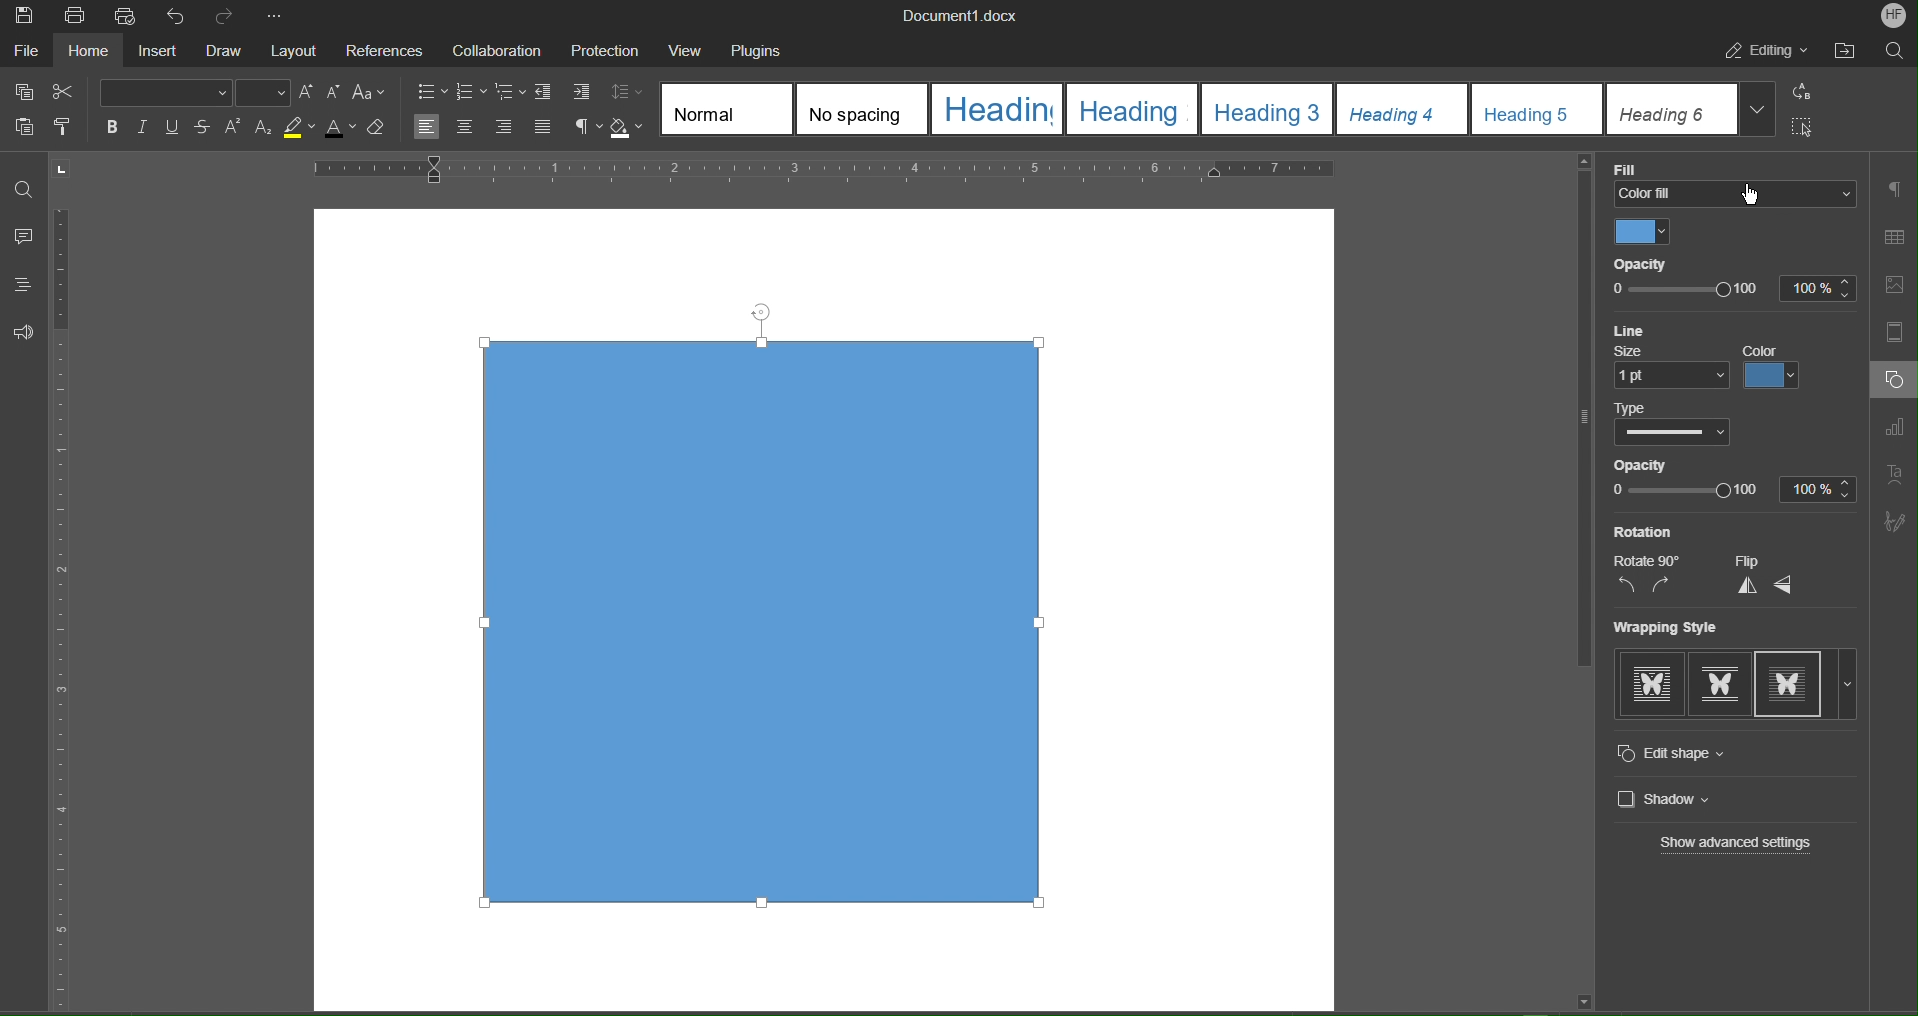 The height and width of the screenshot is (1016, 1918). Describe the element at coordinates (630, 129) in the screenshot. I see `Shadow` at that location.